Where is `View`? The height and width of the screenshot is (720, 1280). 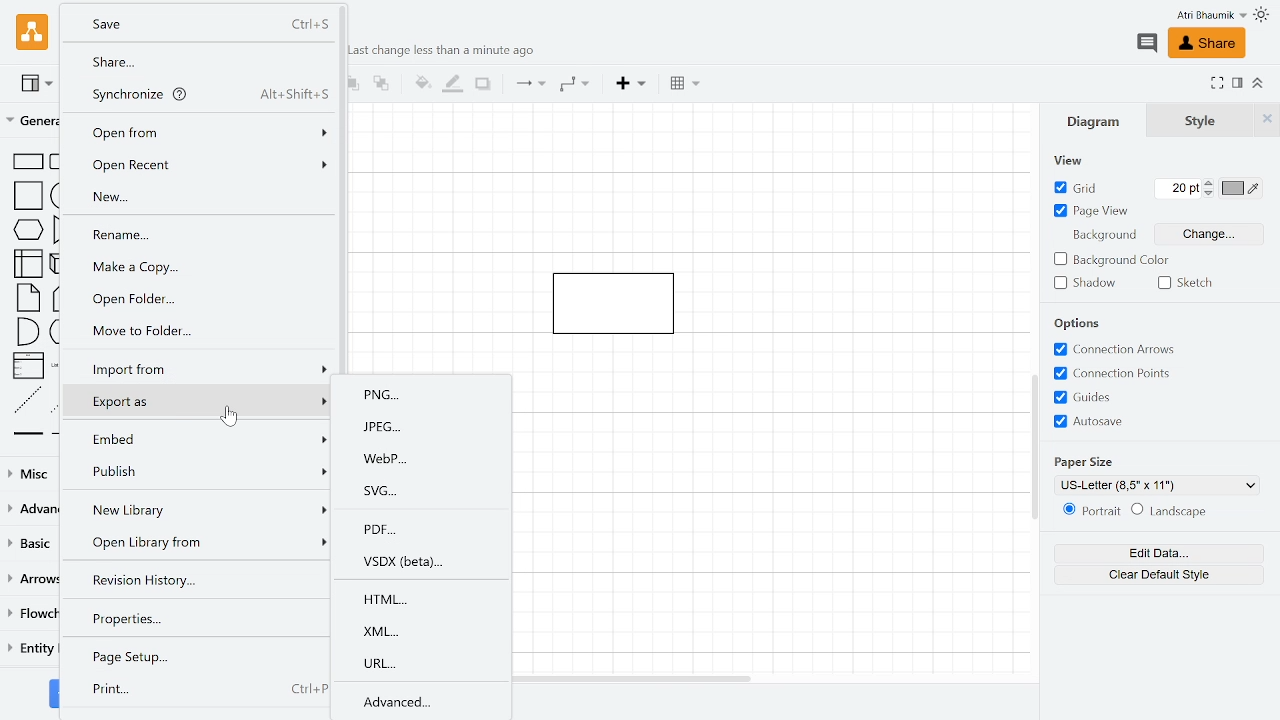 View is located at coordinates (38, 86).